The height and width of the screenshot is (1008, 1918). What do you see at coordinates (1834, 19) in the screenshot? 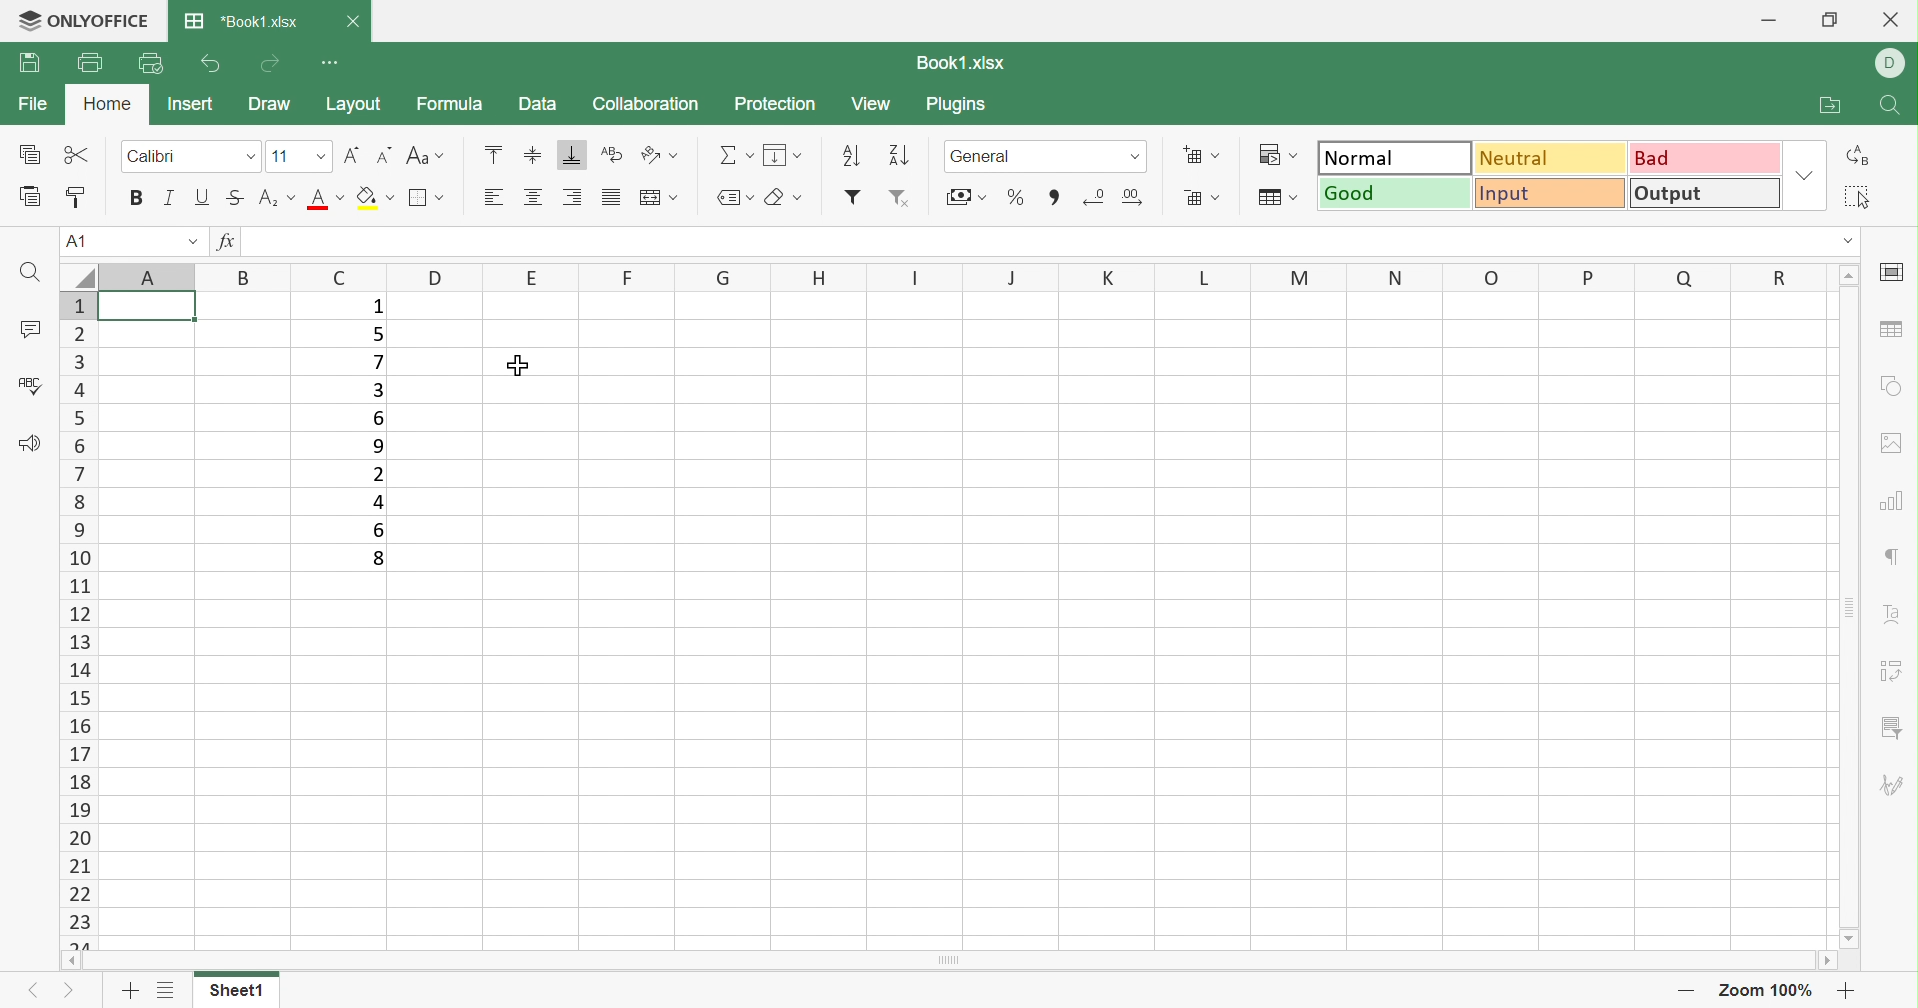
I see `Restore Down` at bounding box center [1834, 19].